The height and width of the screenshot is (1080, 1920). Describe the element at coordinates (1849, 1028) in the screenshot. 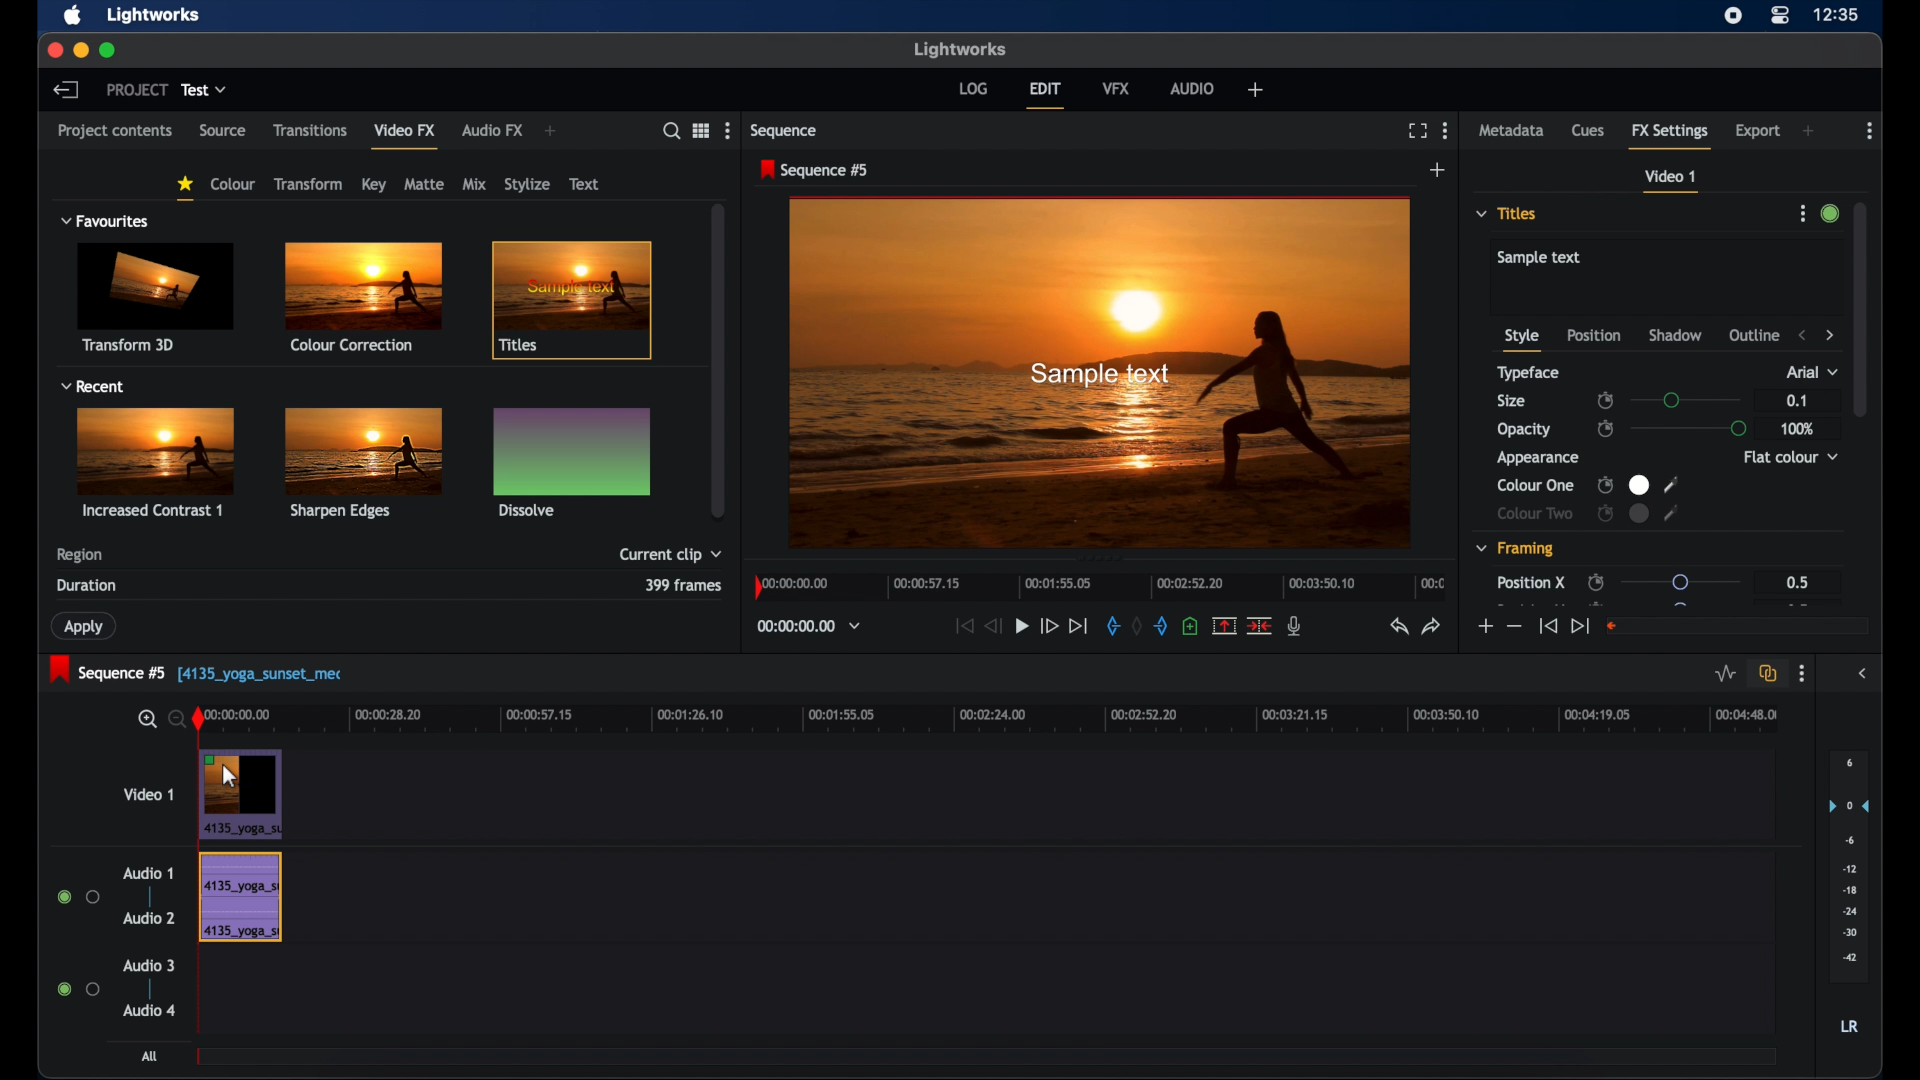

I see `lr` at that location.